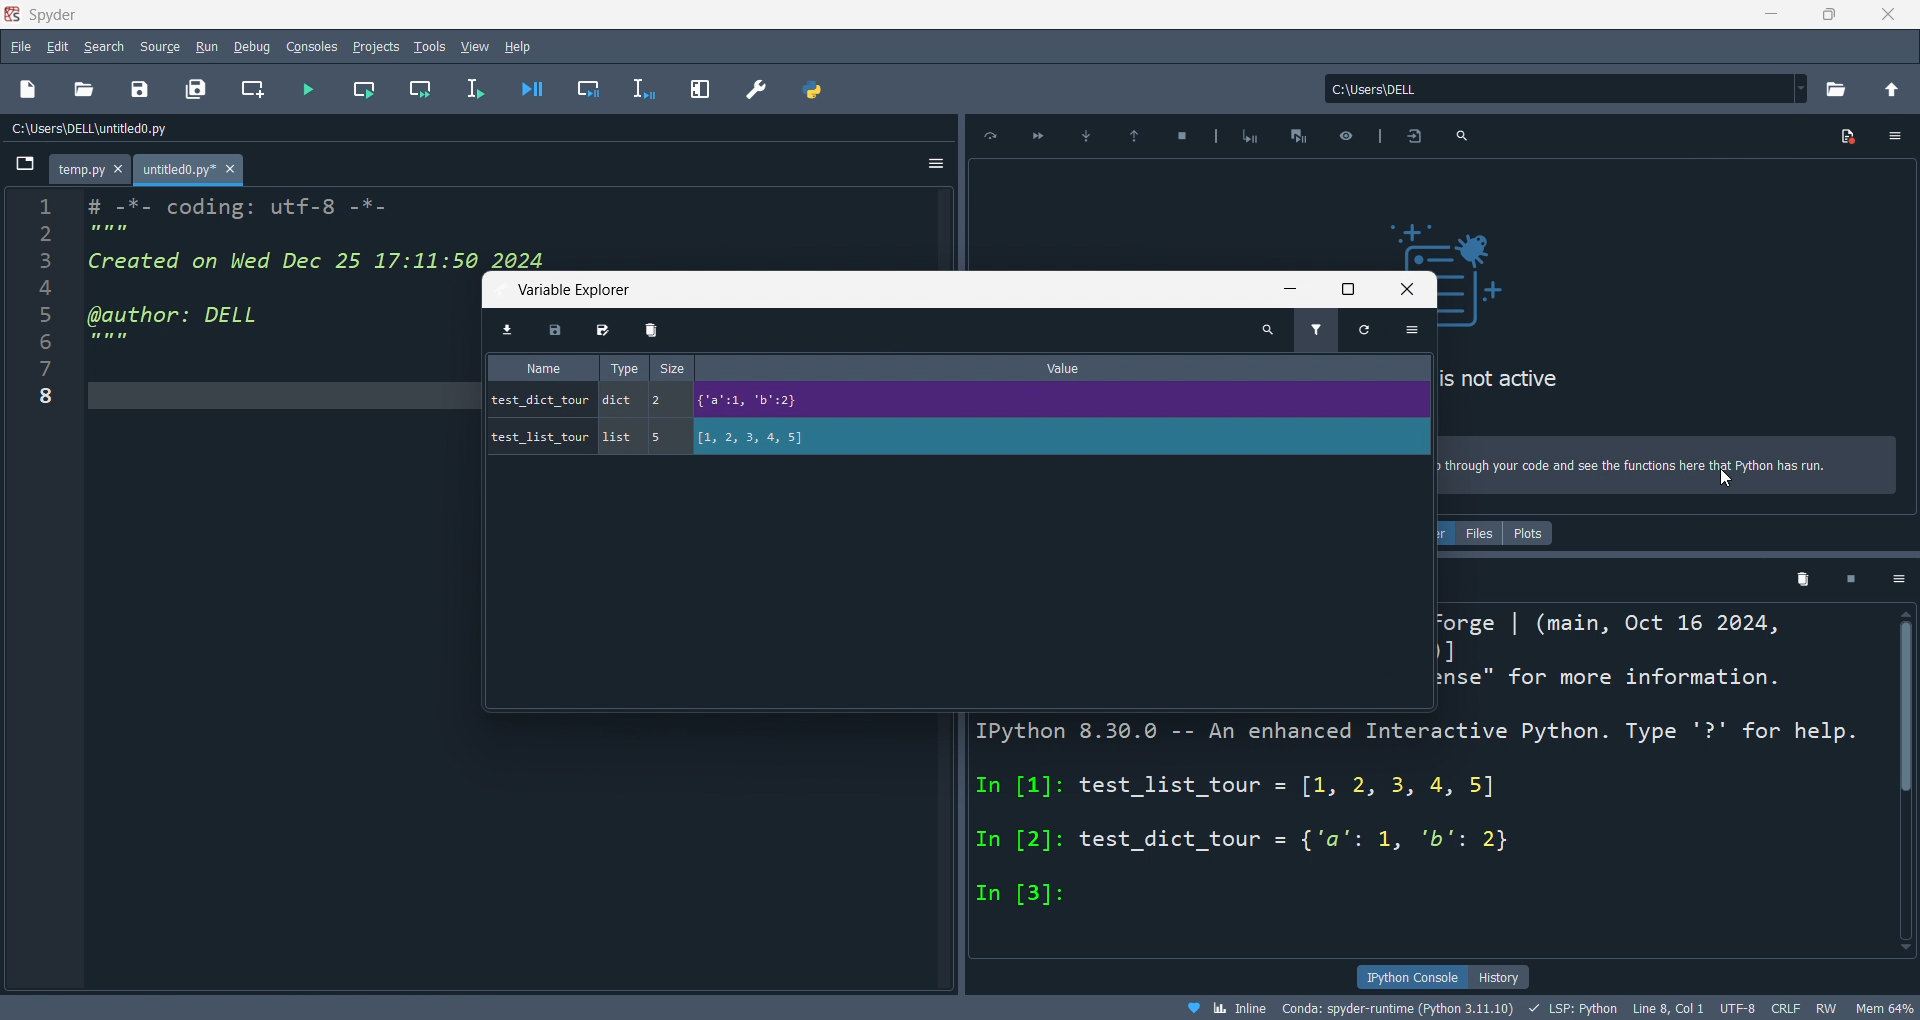  I want to click on Line8, Col 1, so click(1670, 1007).